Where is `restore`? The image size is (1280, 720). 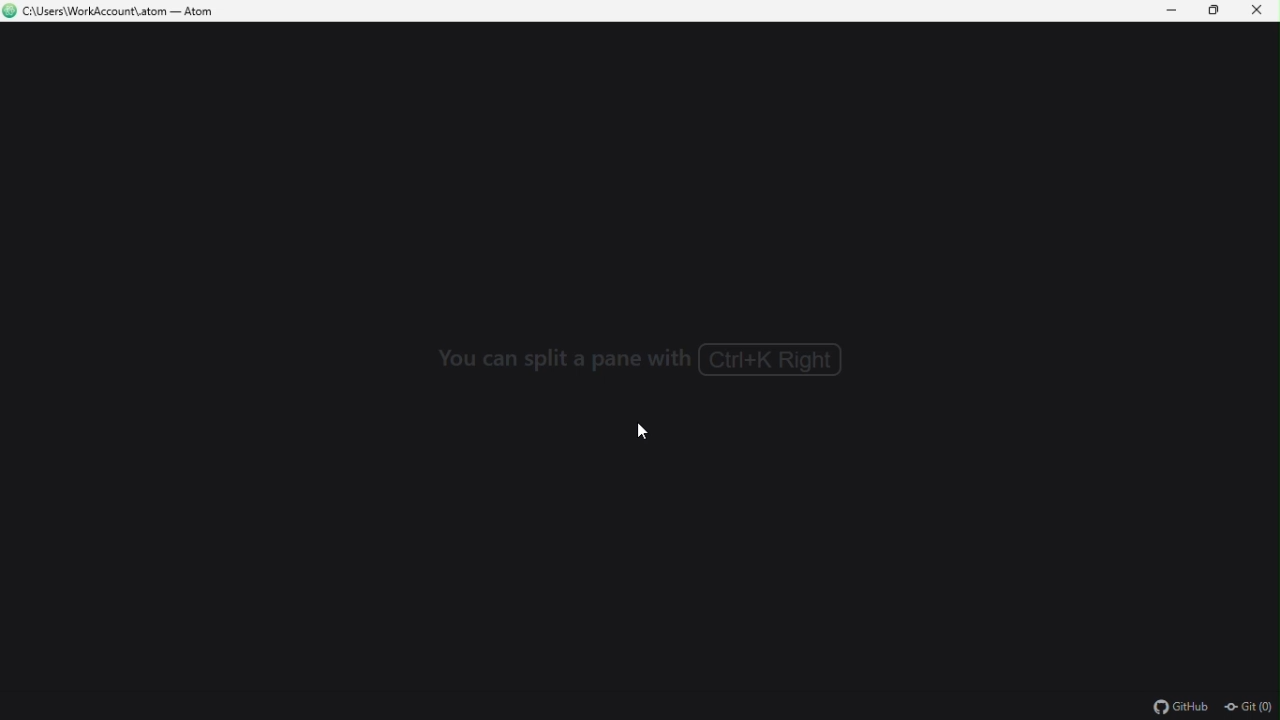
restore is located at coordinates (1212, 10).